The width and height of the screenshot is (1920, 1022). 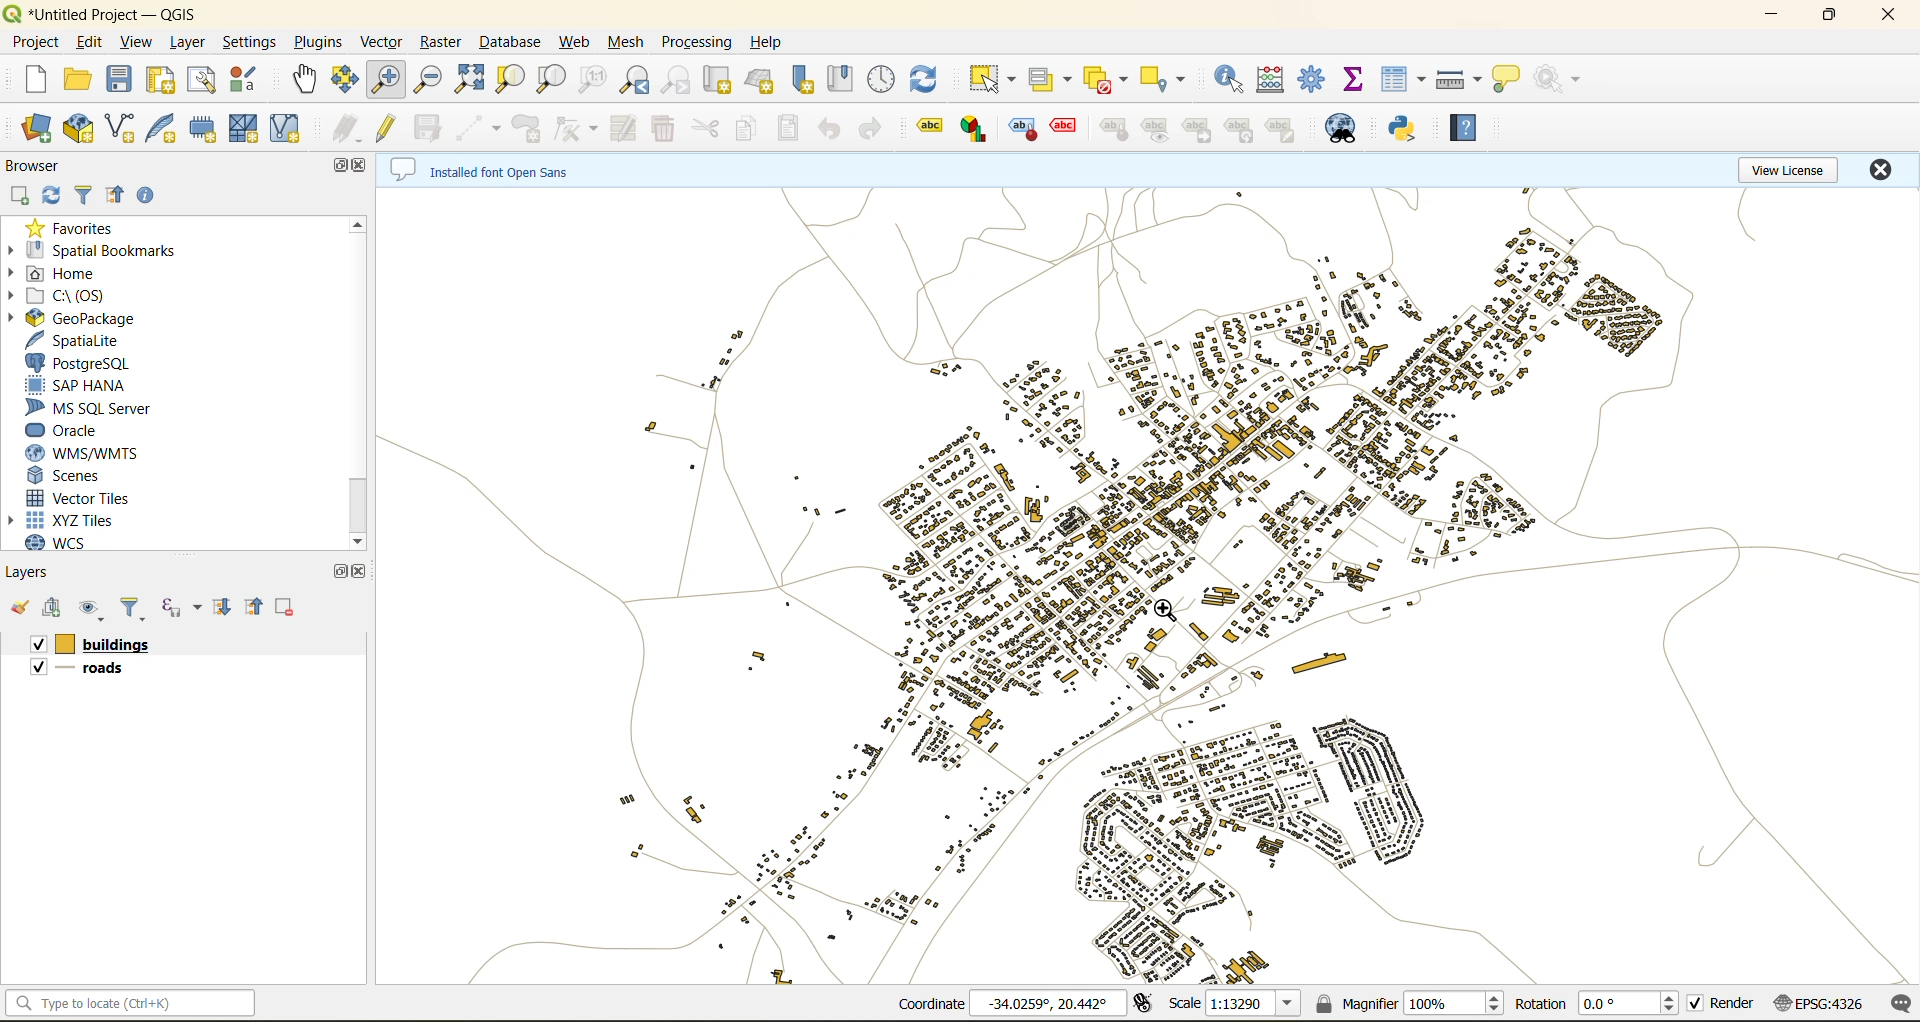 I want to click on pan to selection, so click(x=347, y=82).